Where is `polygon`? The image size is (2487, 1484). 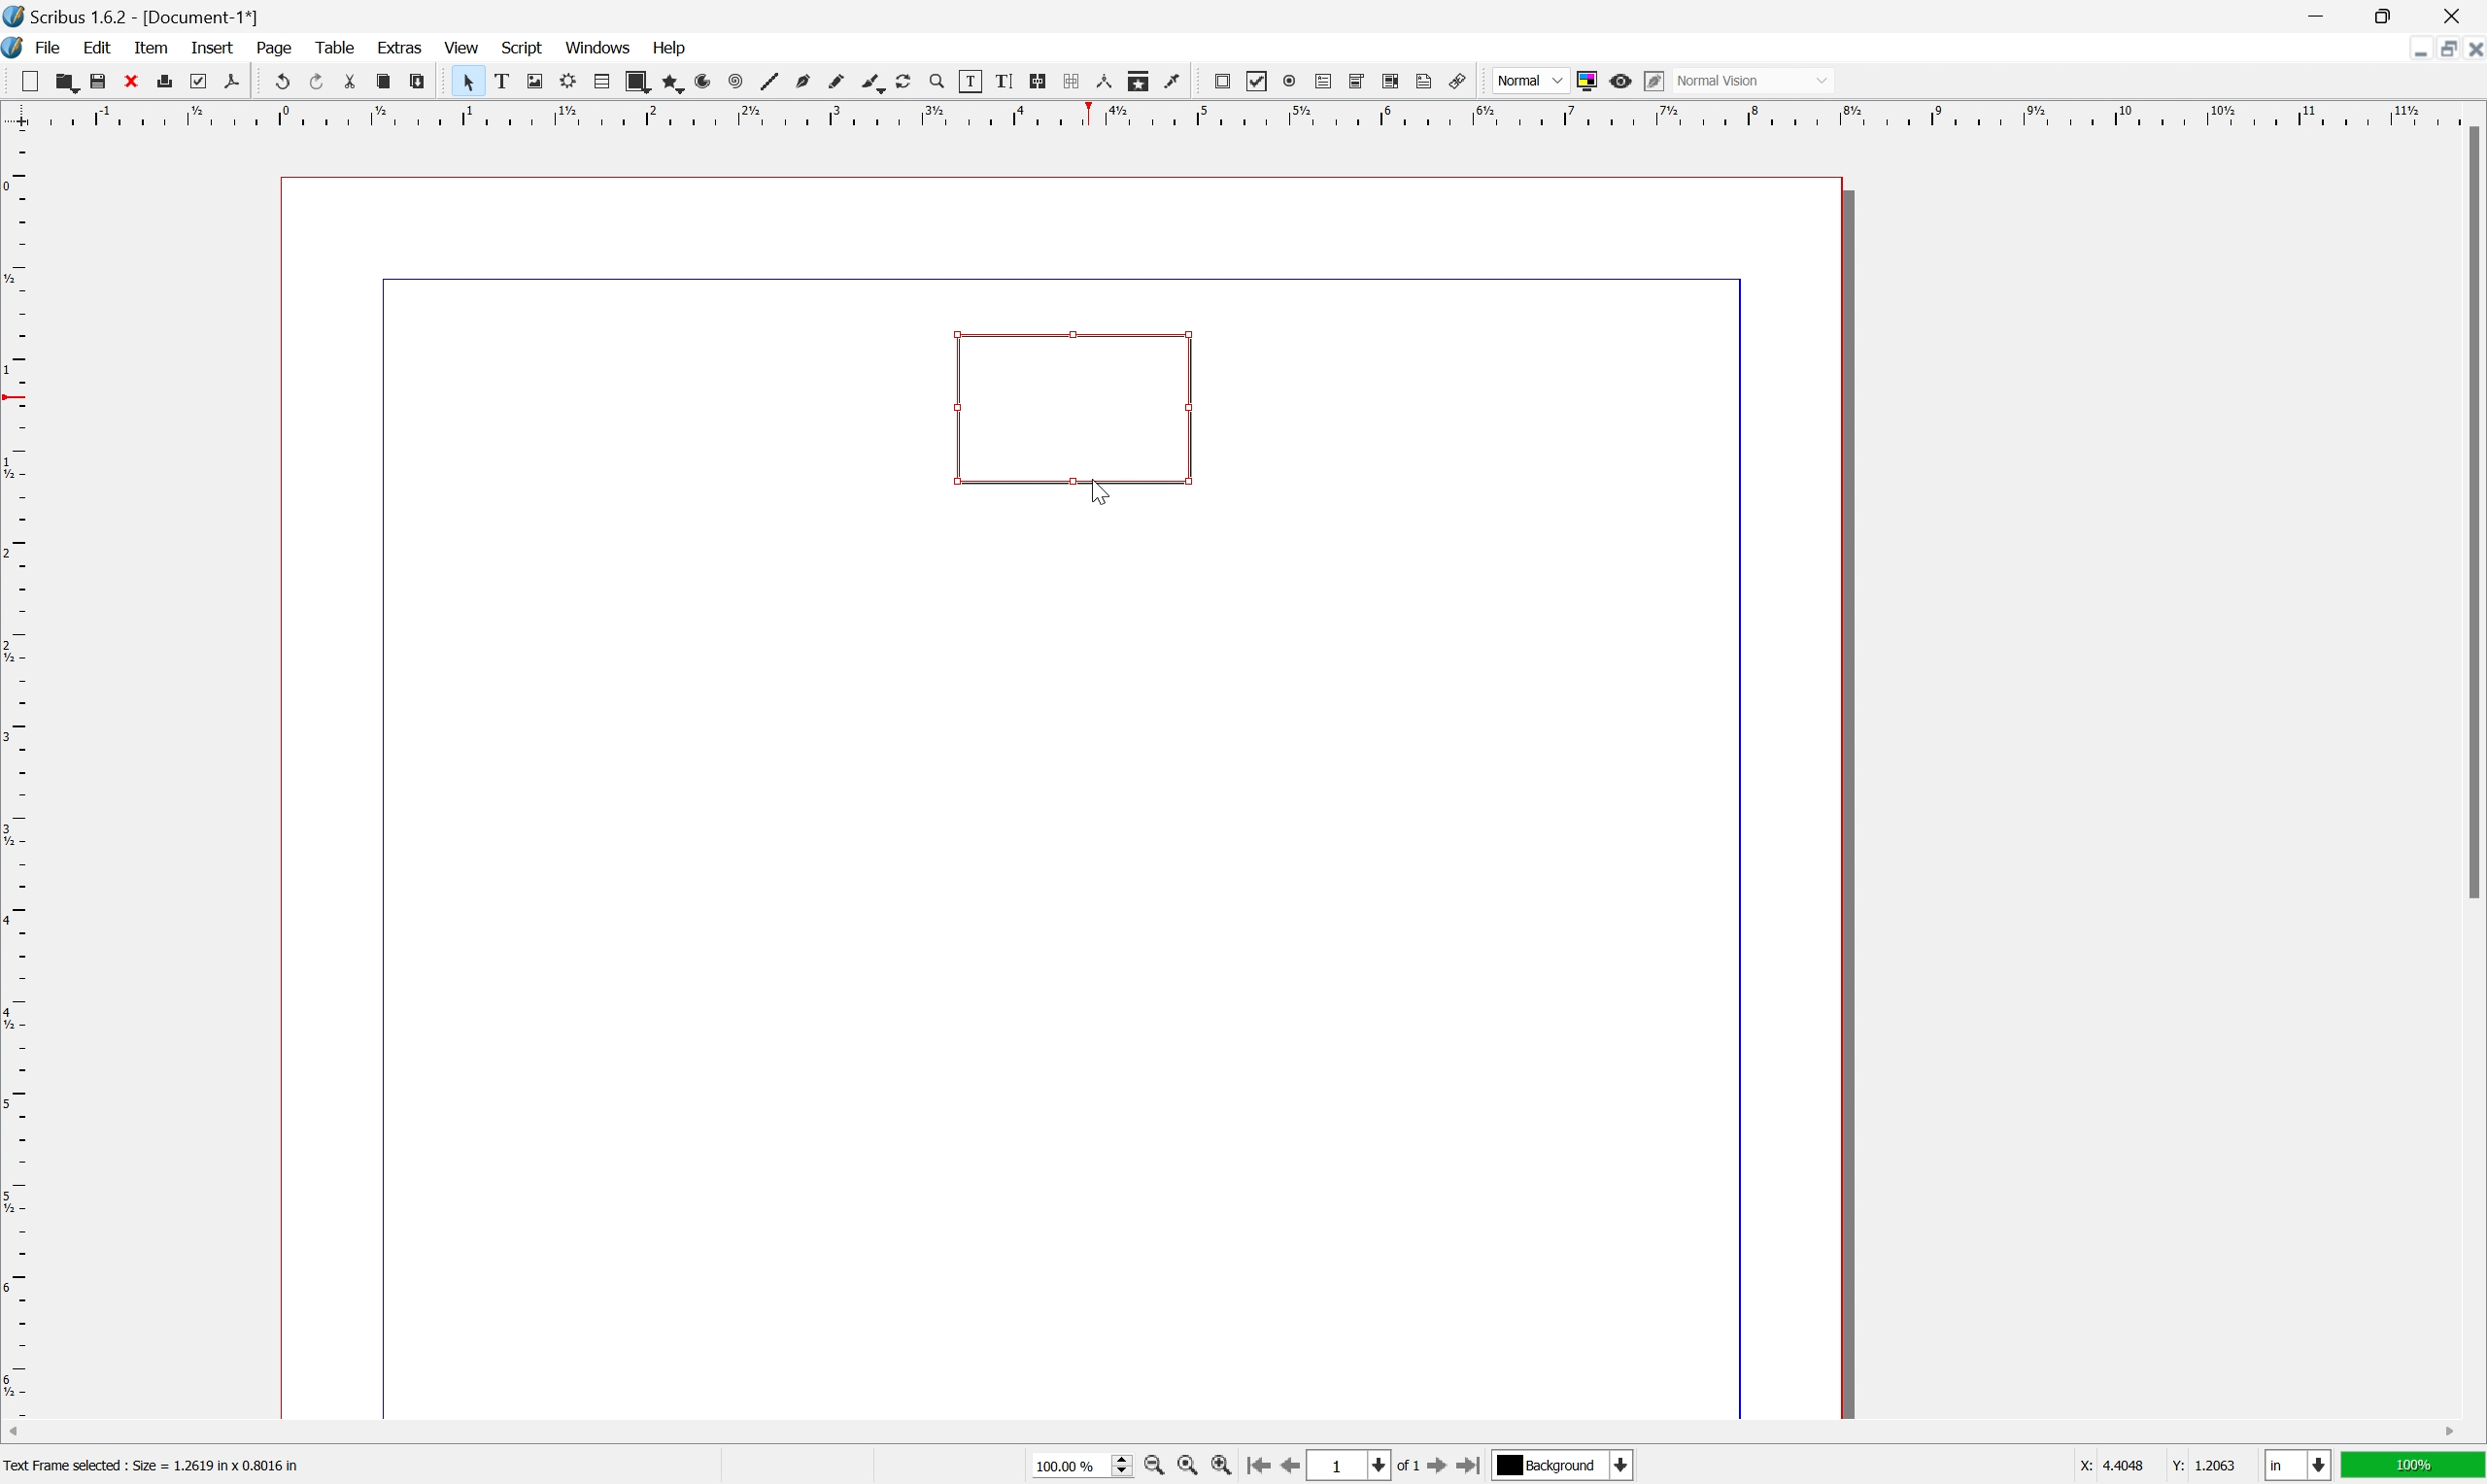
polygon is located at coordinates (669, 83).